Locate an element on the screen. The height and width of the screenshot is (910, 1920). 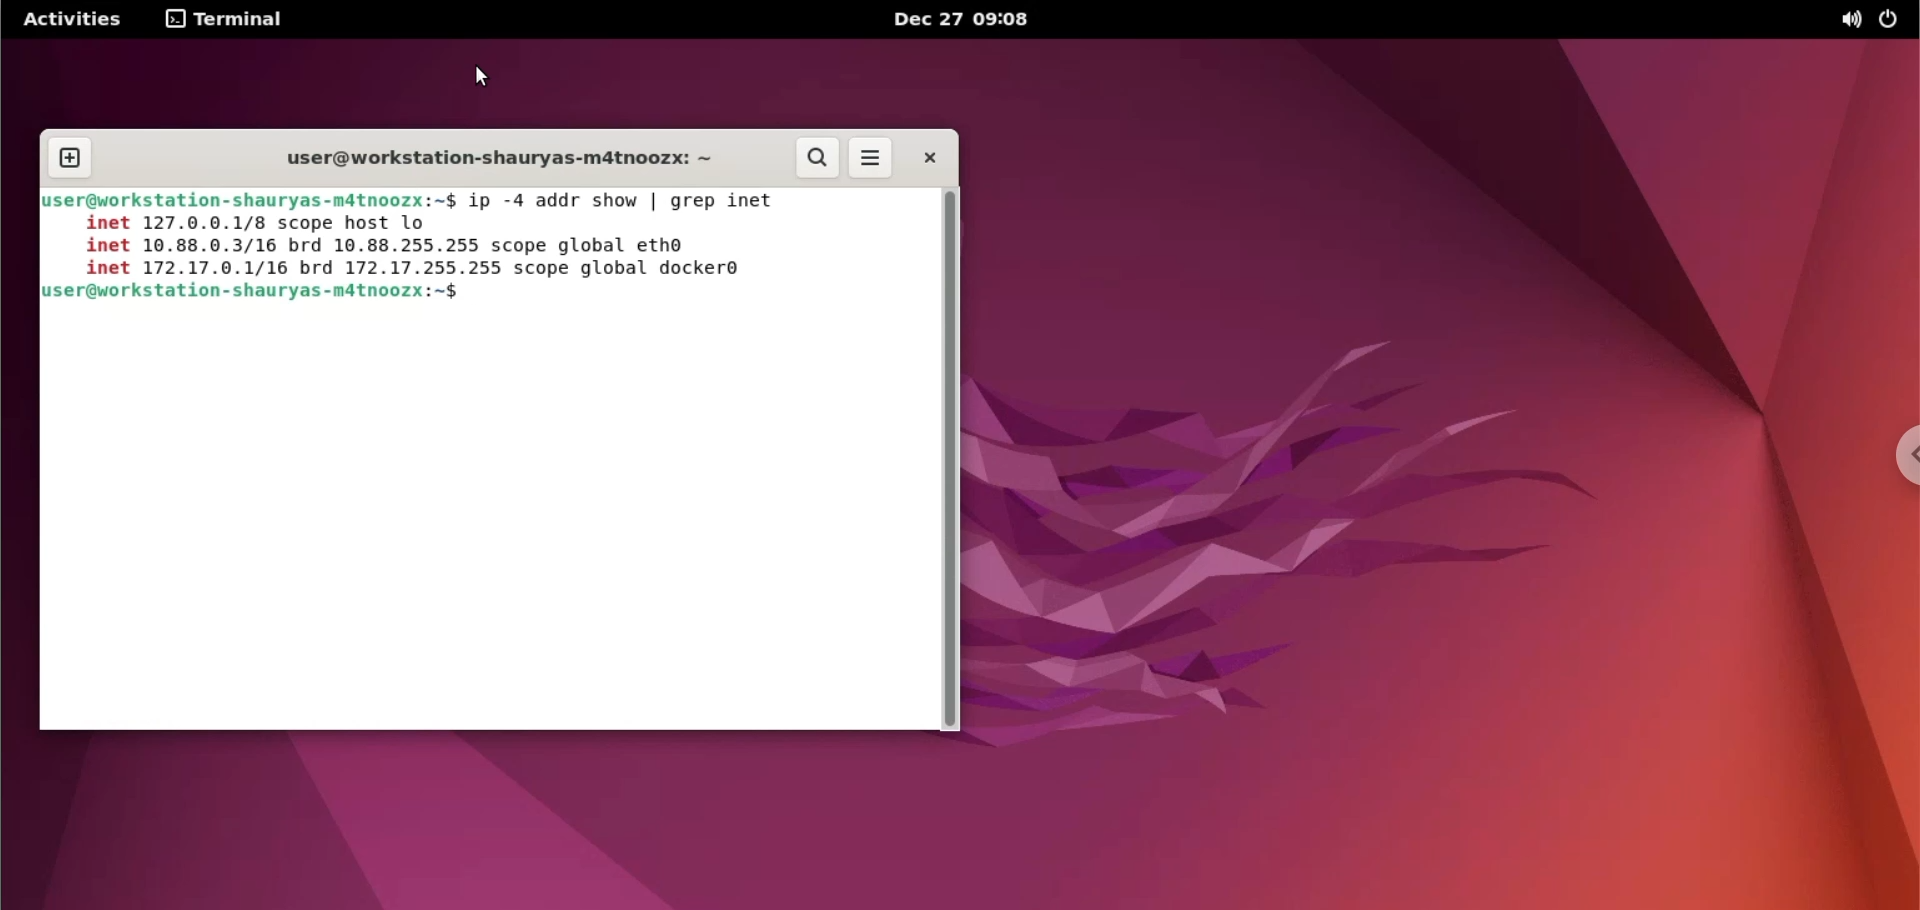
inet 12/.0.0.1/8 scope host Lo
inet 10.88.0.3/16 brd 10.88.255.255 scope global eth
inet 172.17.0.1/16 brd 172.17.255.255 scope global docker® is located at coordinates (410, 248).